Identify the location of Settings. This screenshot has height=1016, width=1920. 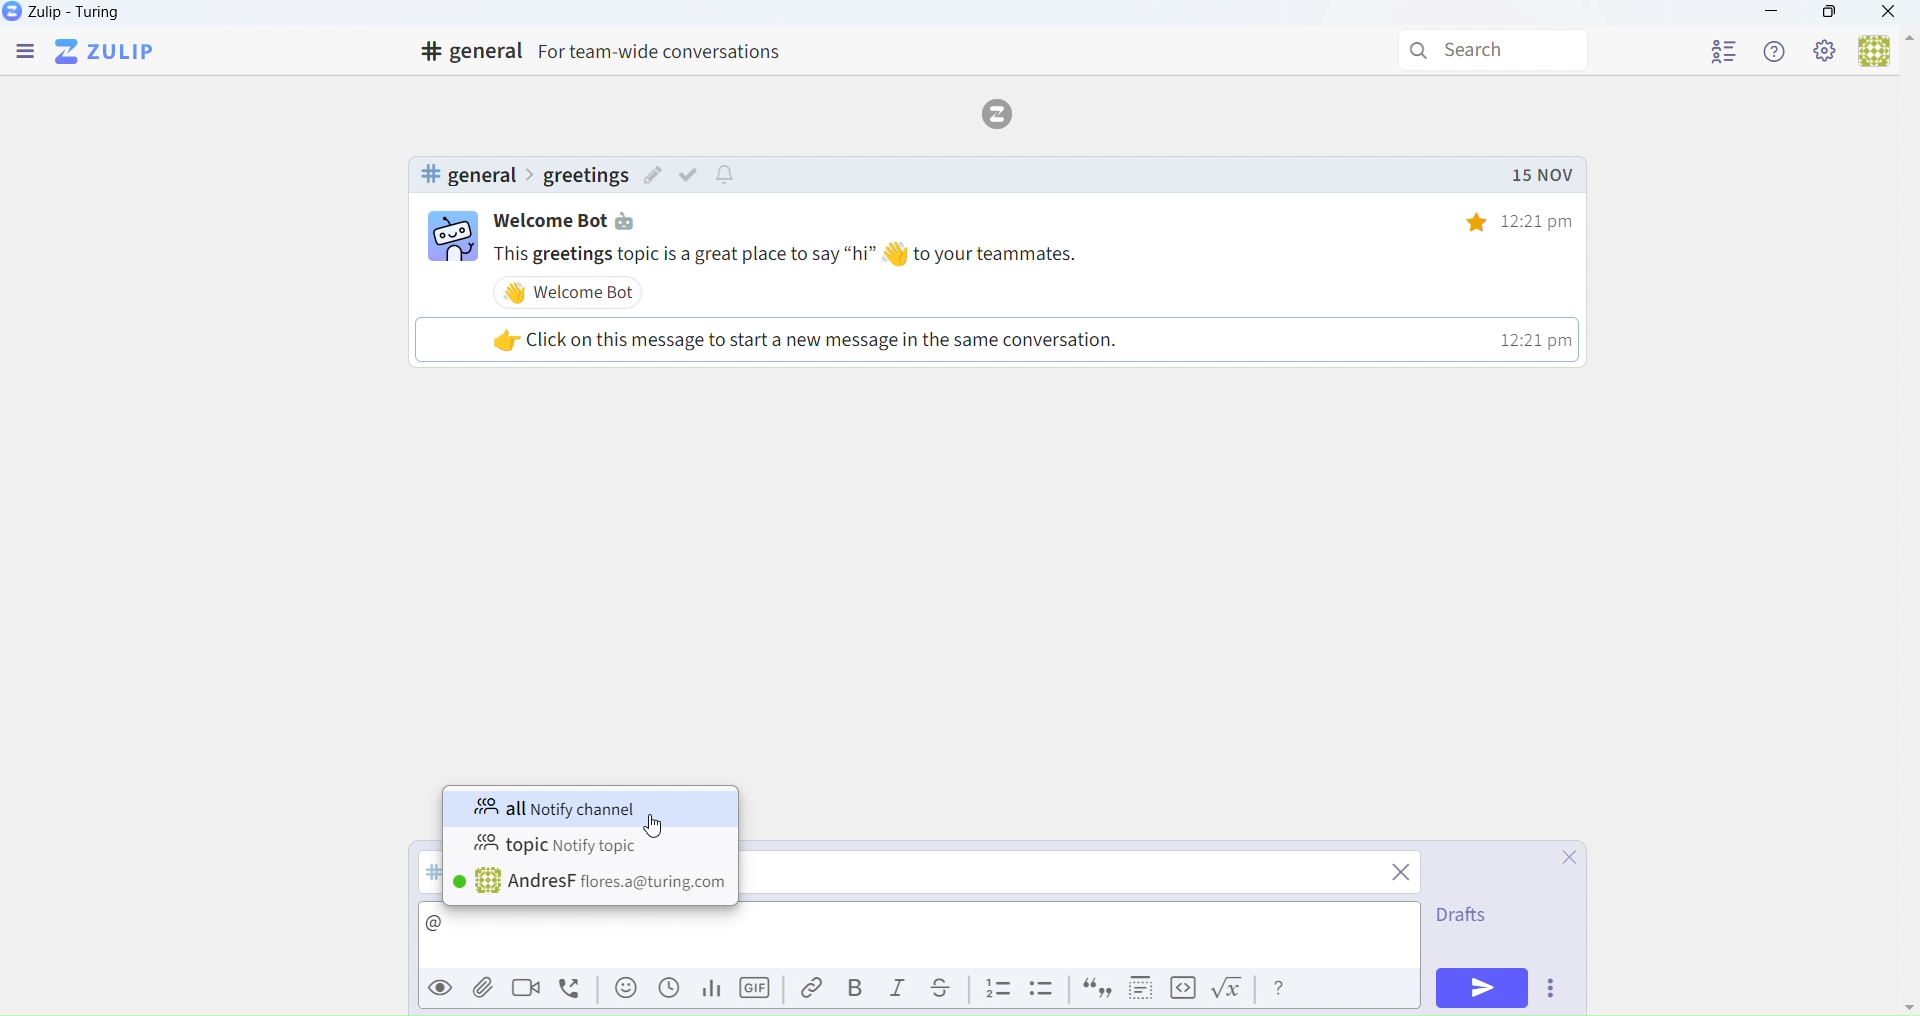
(1826, 52).